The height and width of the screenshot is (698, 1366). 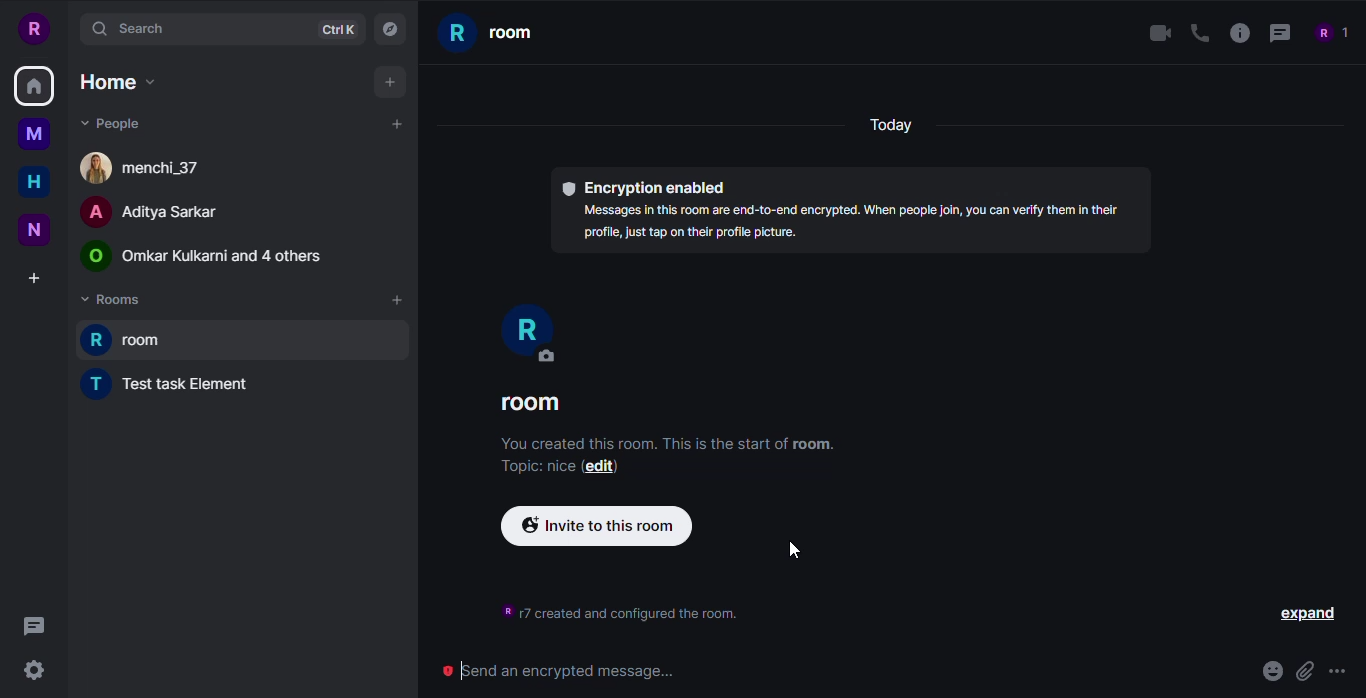 What do you see at coordinates (35, 673) in the screenshot?
I see `quick settings` at bounding box center [35, 673].